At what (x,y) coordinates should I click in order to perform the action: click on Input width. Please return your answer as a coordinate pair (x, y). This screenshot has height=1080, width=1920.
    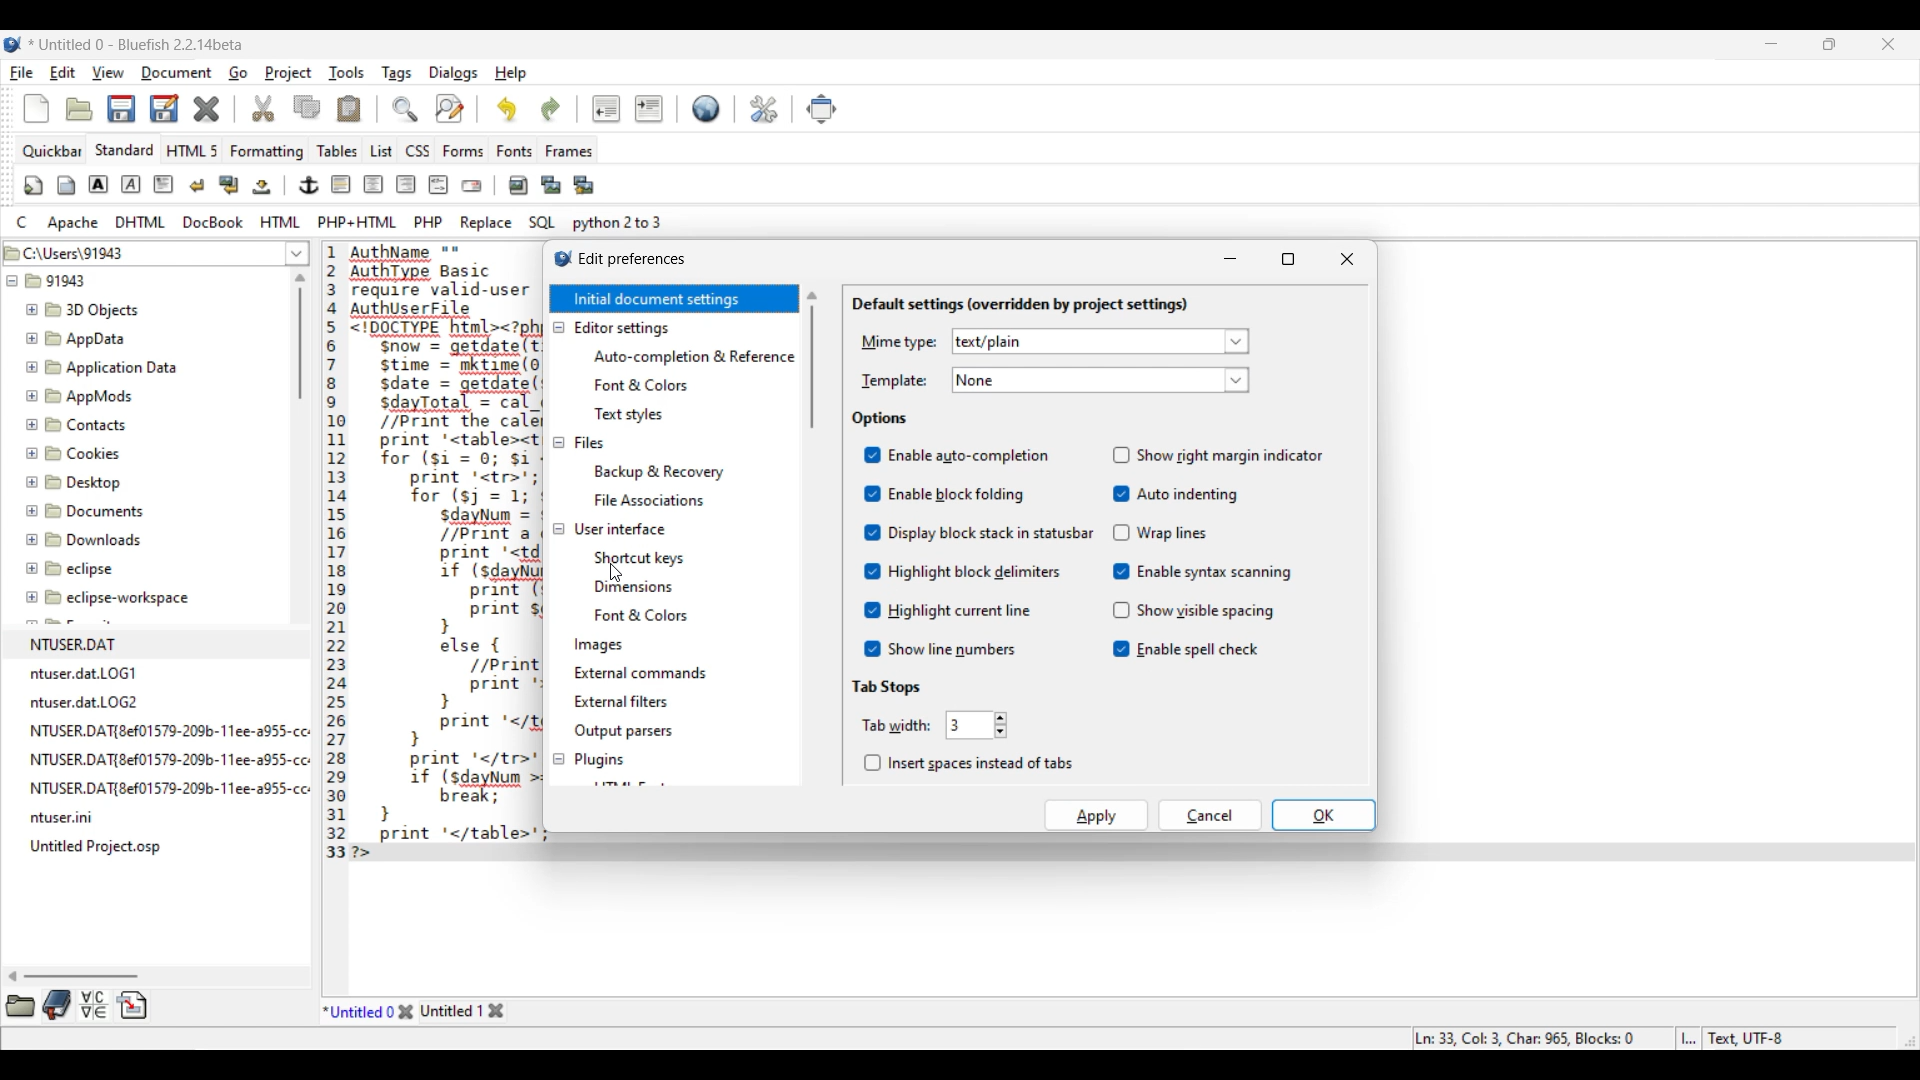
    Looking at the image, I should click on (969, 725).